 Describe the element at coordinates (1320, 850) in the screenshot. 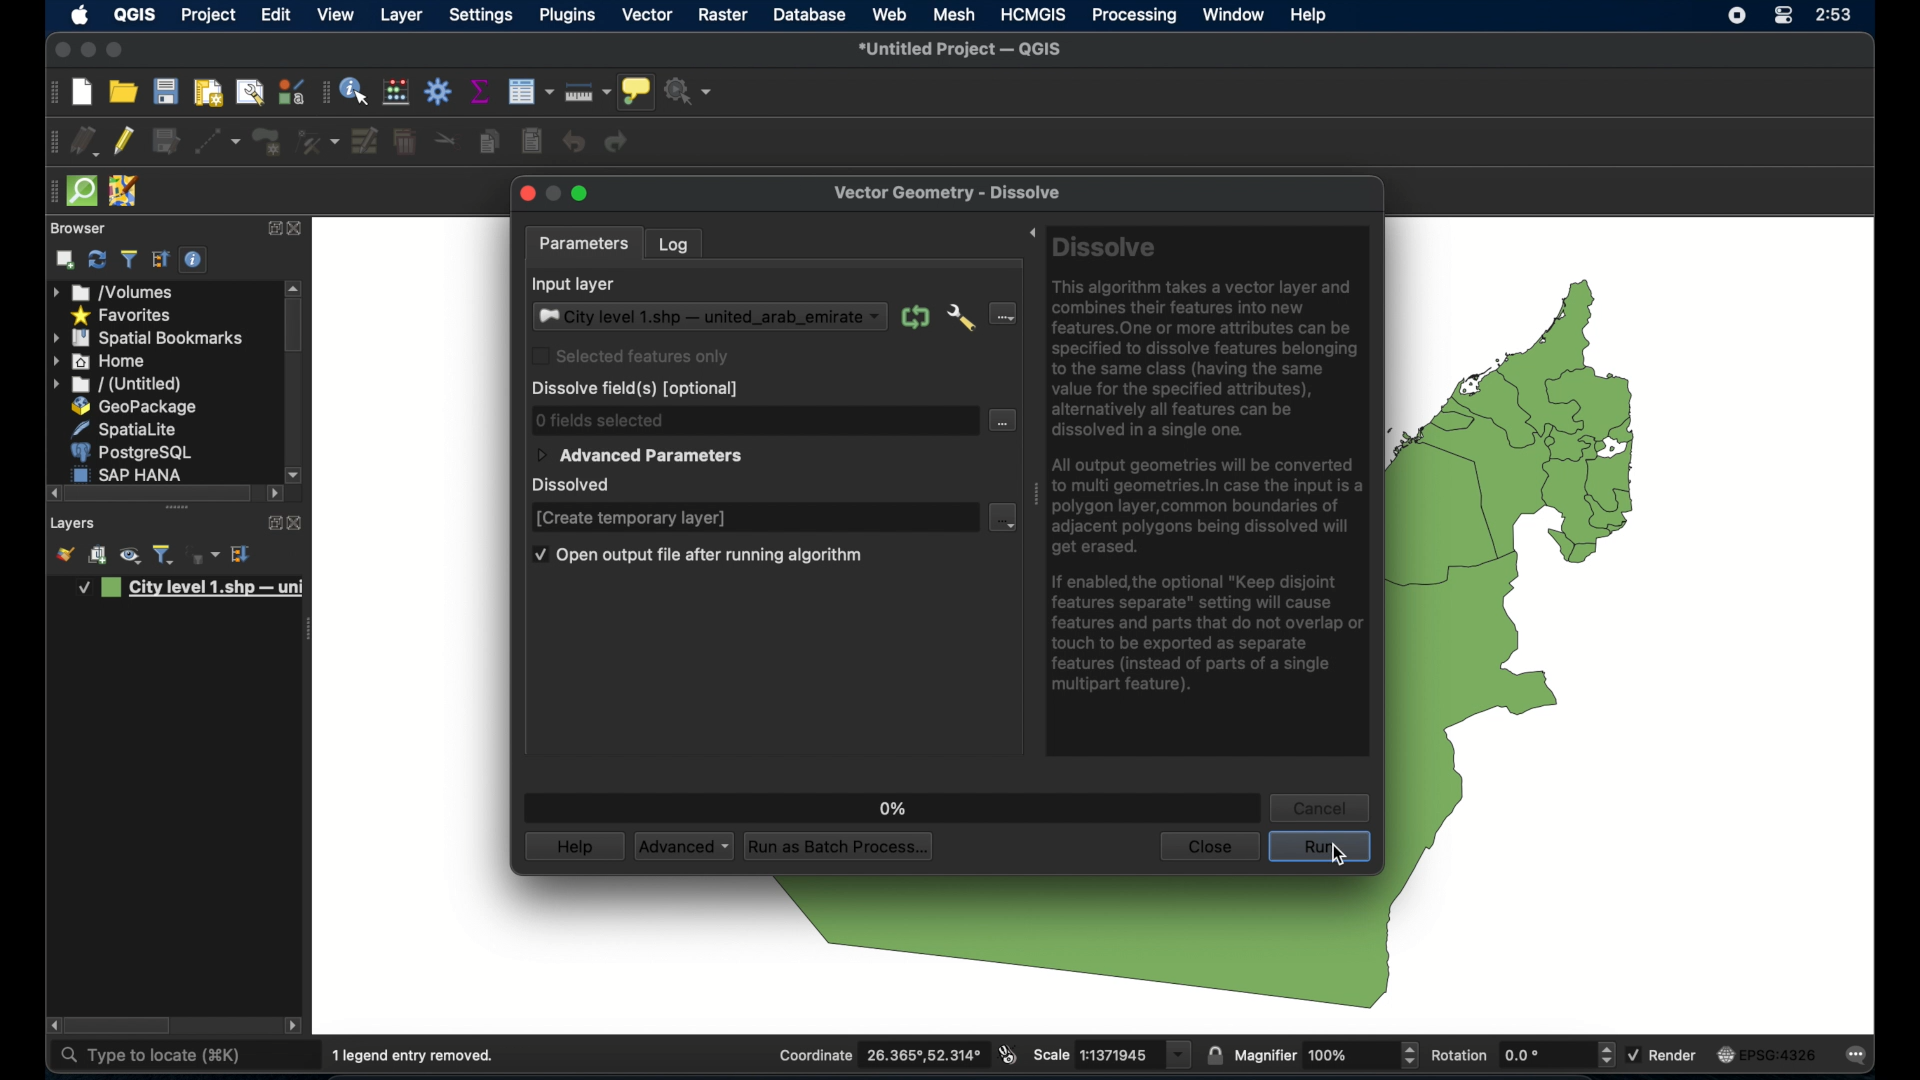

I see `run` at that location.